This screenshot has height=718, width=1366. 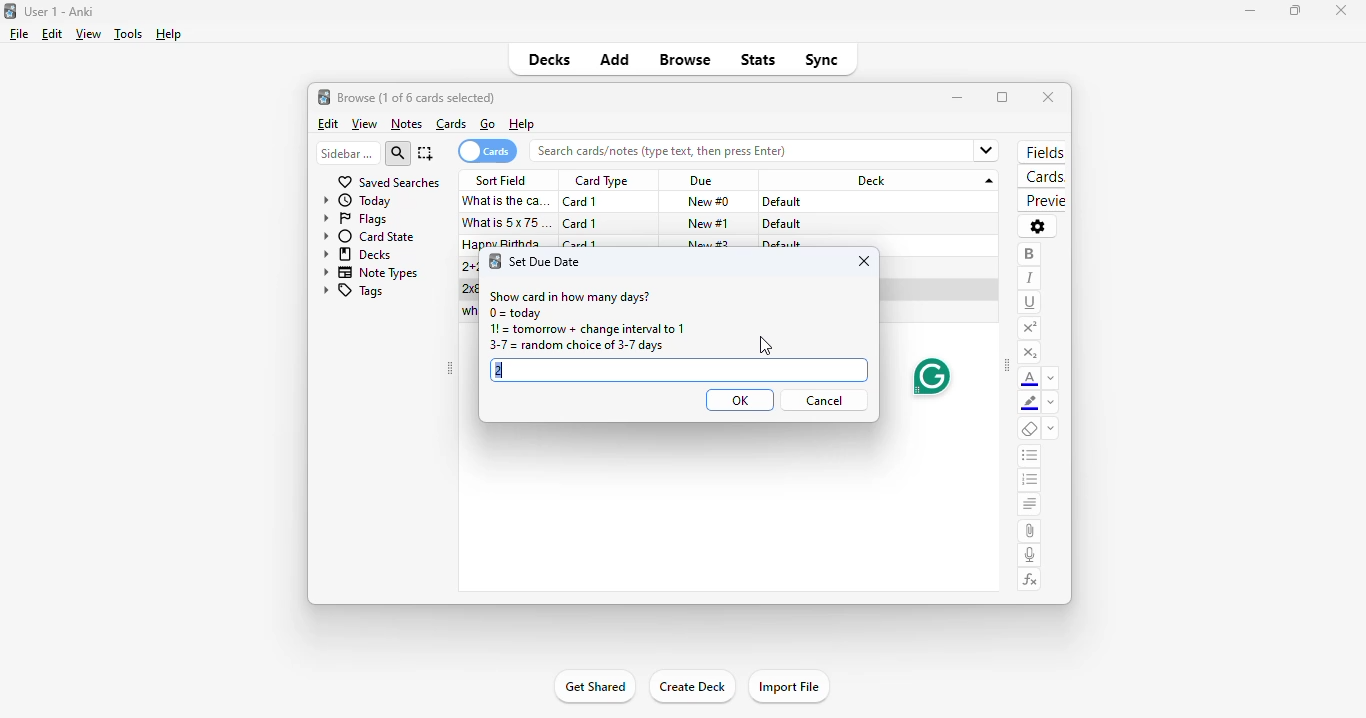 What do you see at coordinates (502, 180) in the screenshot?
I see `sort field` at bounding box center [502, 180].